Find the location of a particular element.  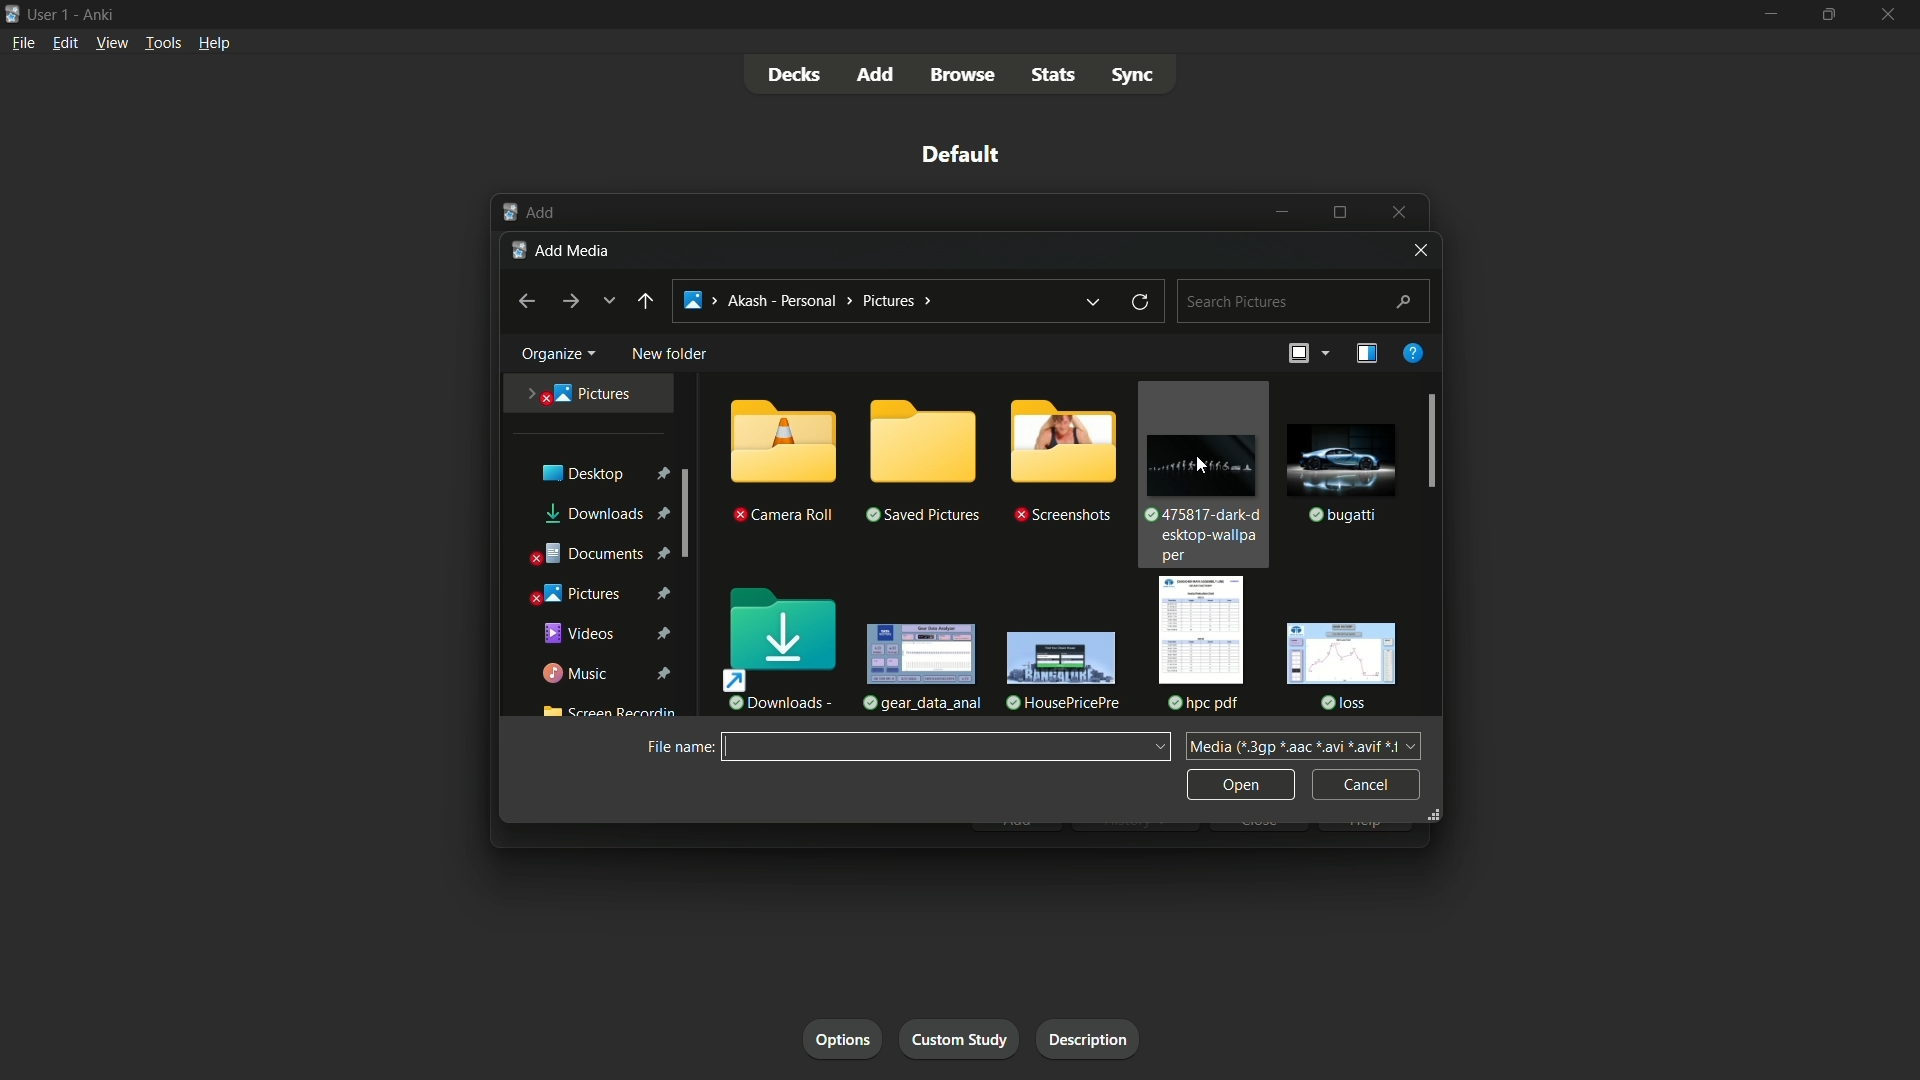

File name is located at coordinates (946, 746).